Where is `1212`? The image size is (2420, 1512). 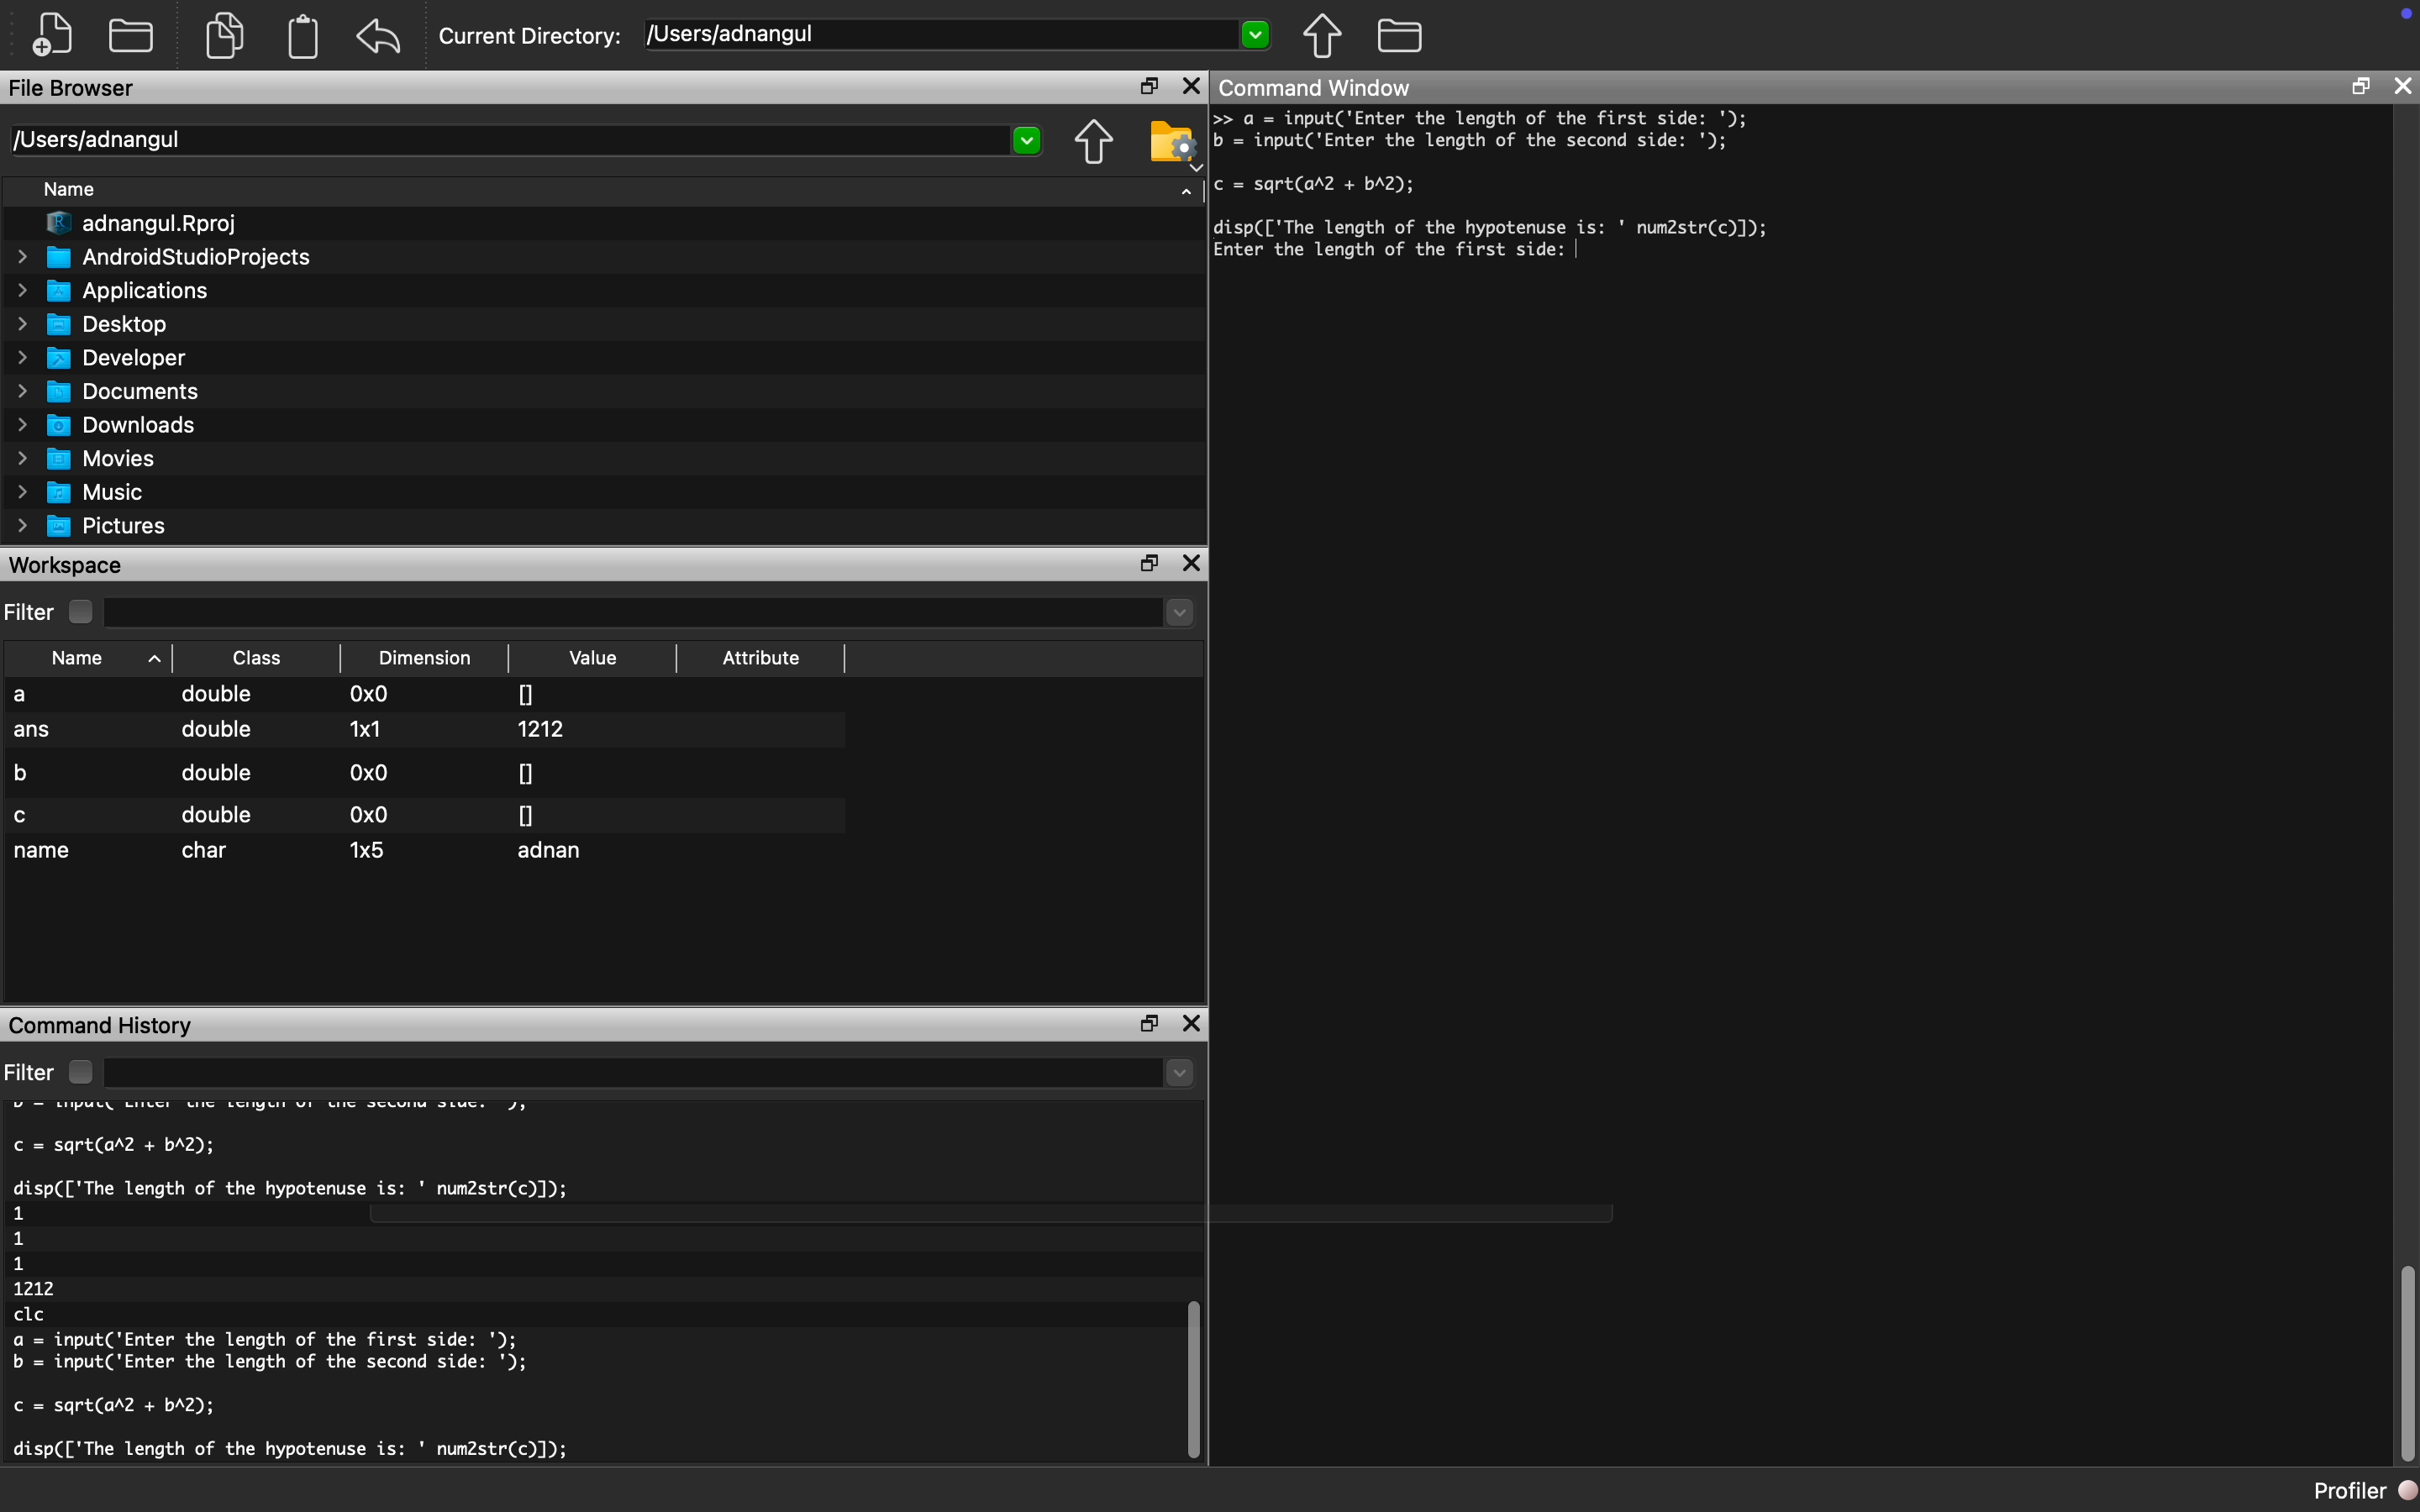
1212 is located at coordinates (547, 729).